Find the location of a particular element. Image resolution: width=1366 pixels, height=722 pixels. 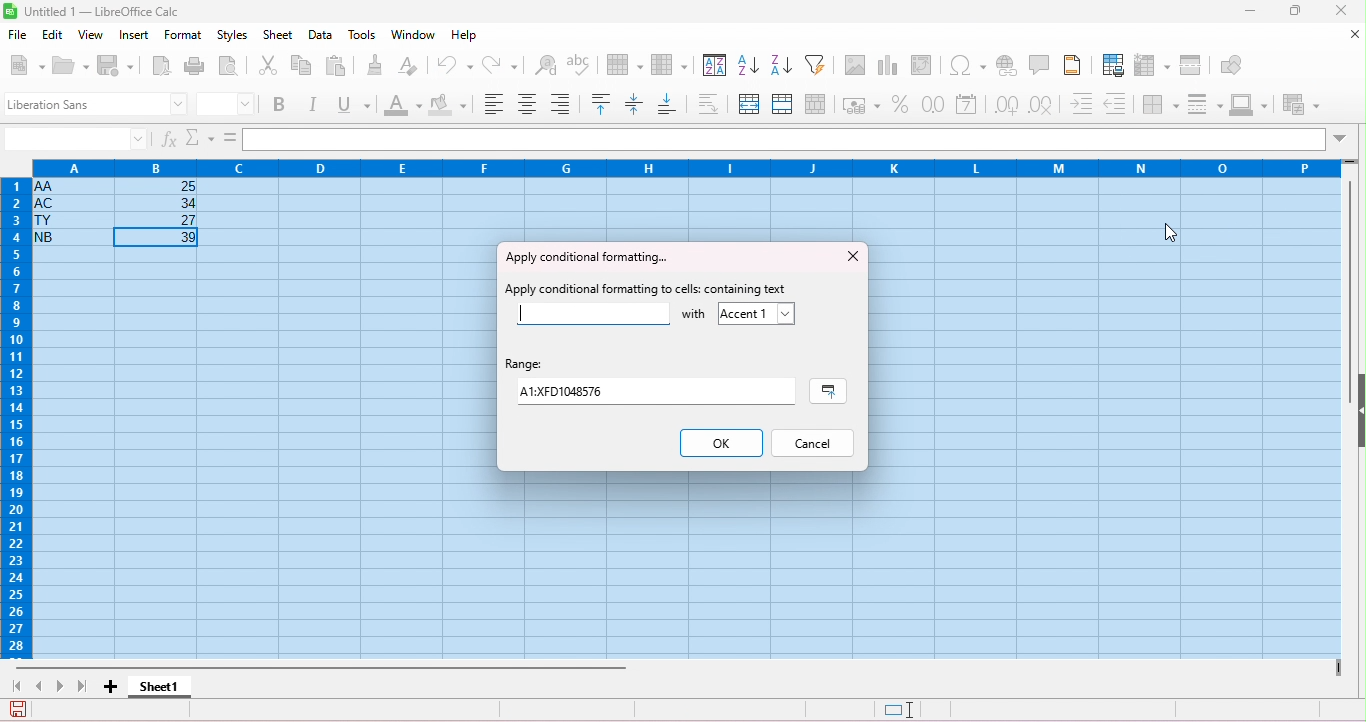

insert is located at coordinates (133, 35).